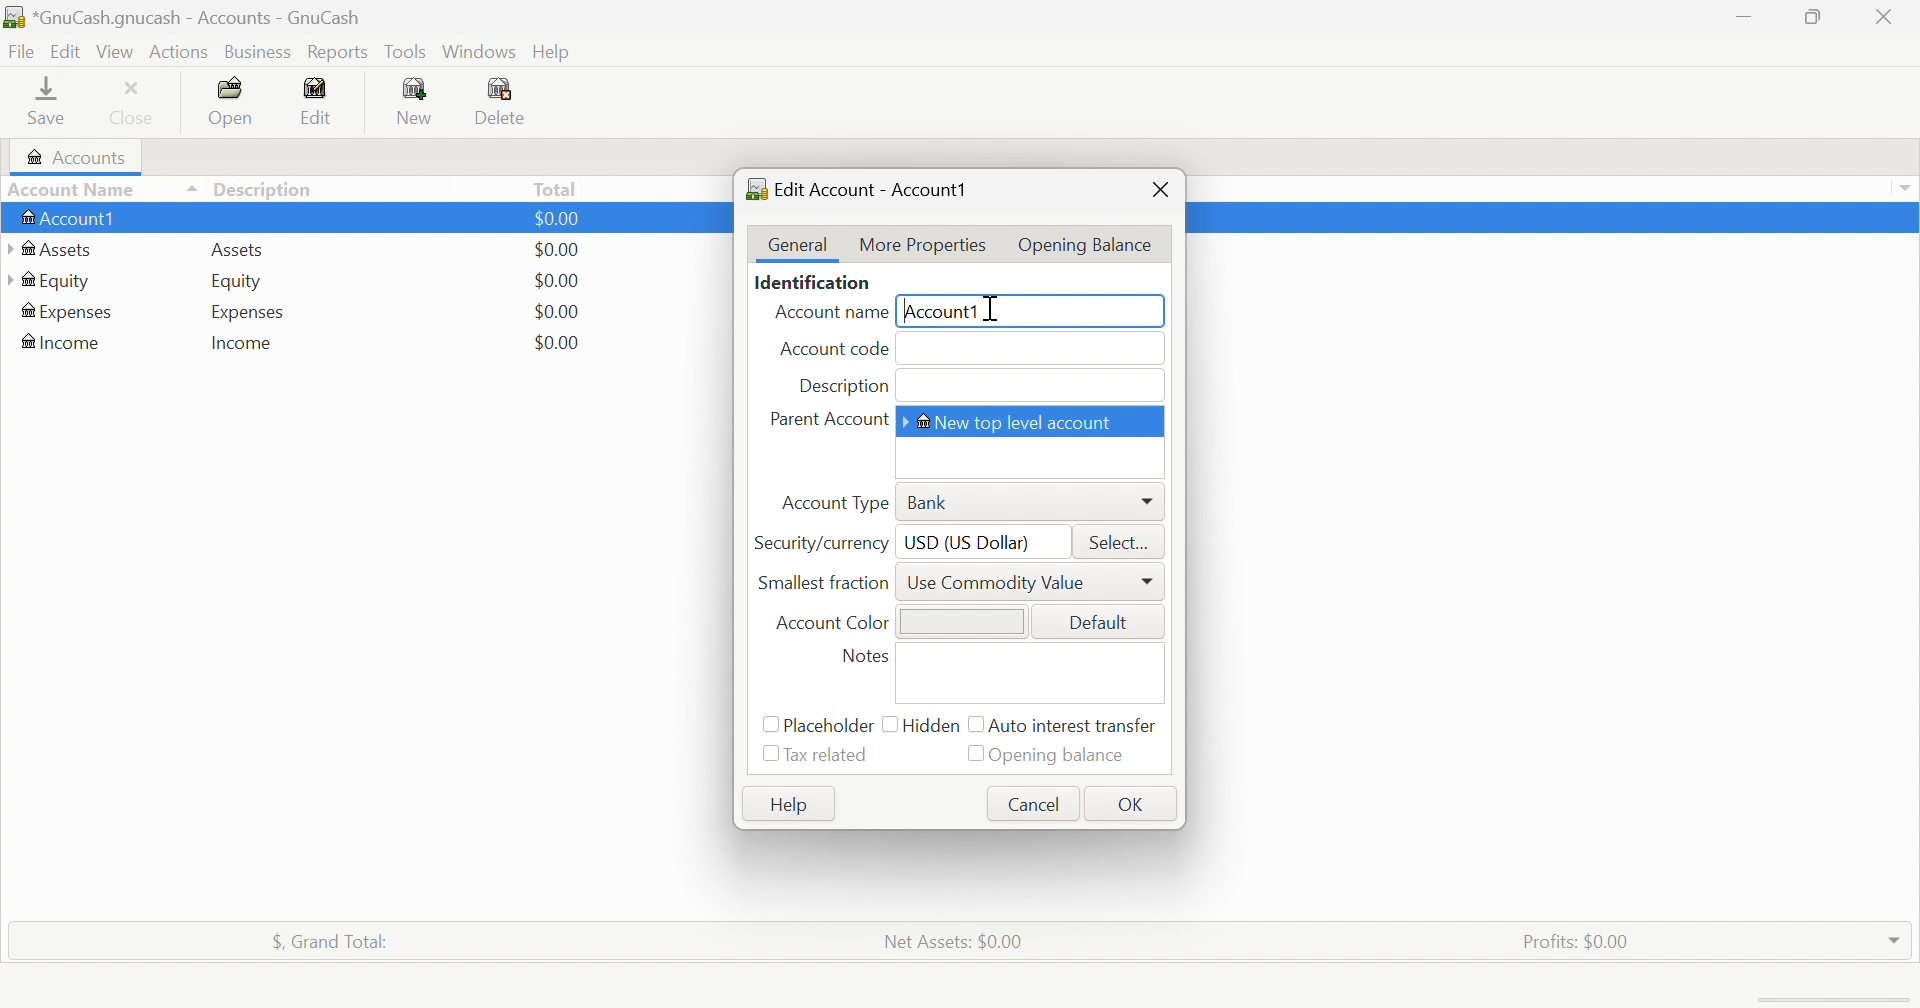 The width and height of the screenshot is (1920, 1008). Describe the element at coordinates (830, 624) in the screenshot. I see `Account Color` at that location.